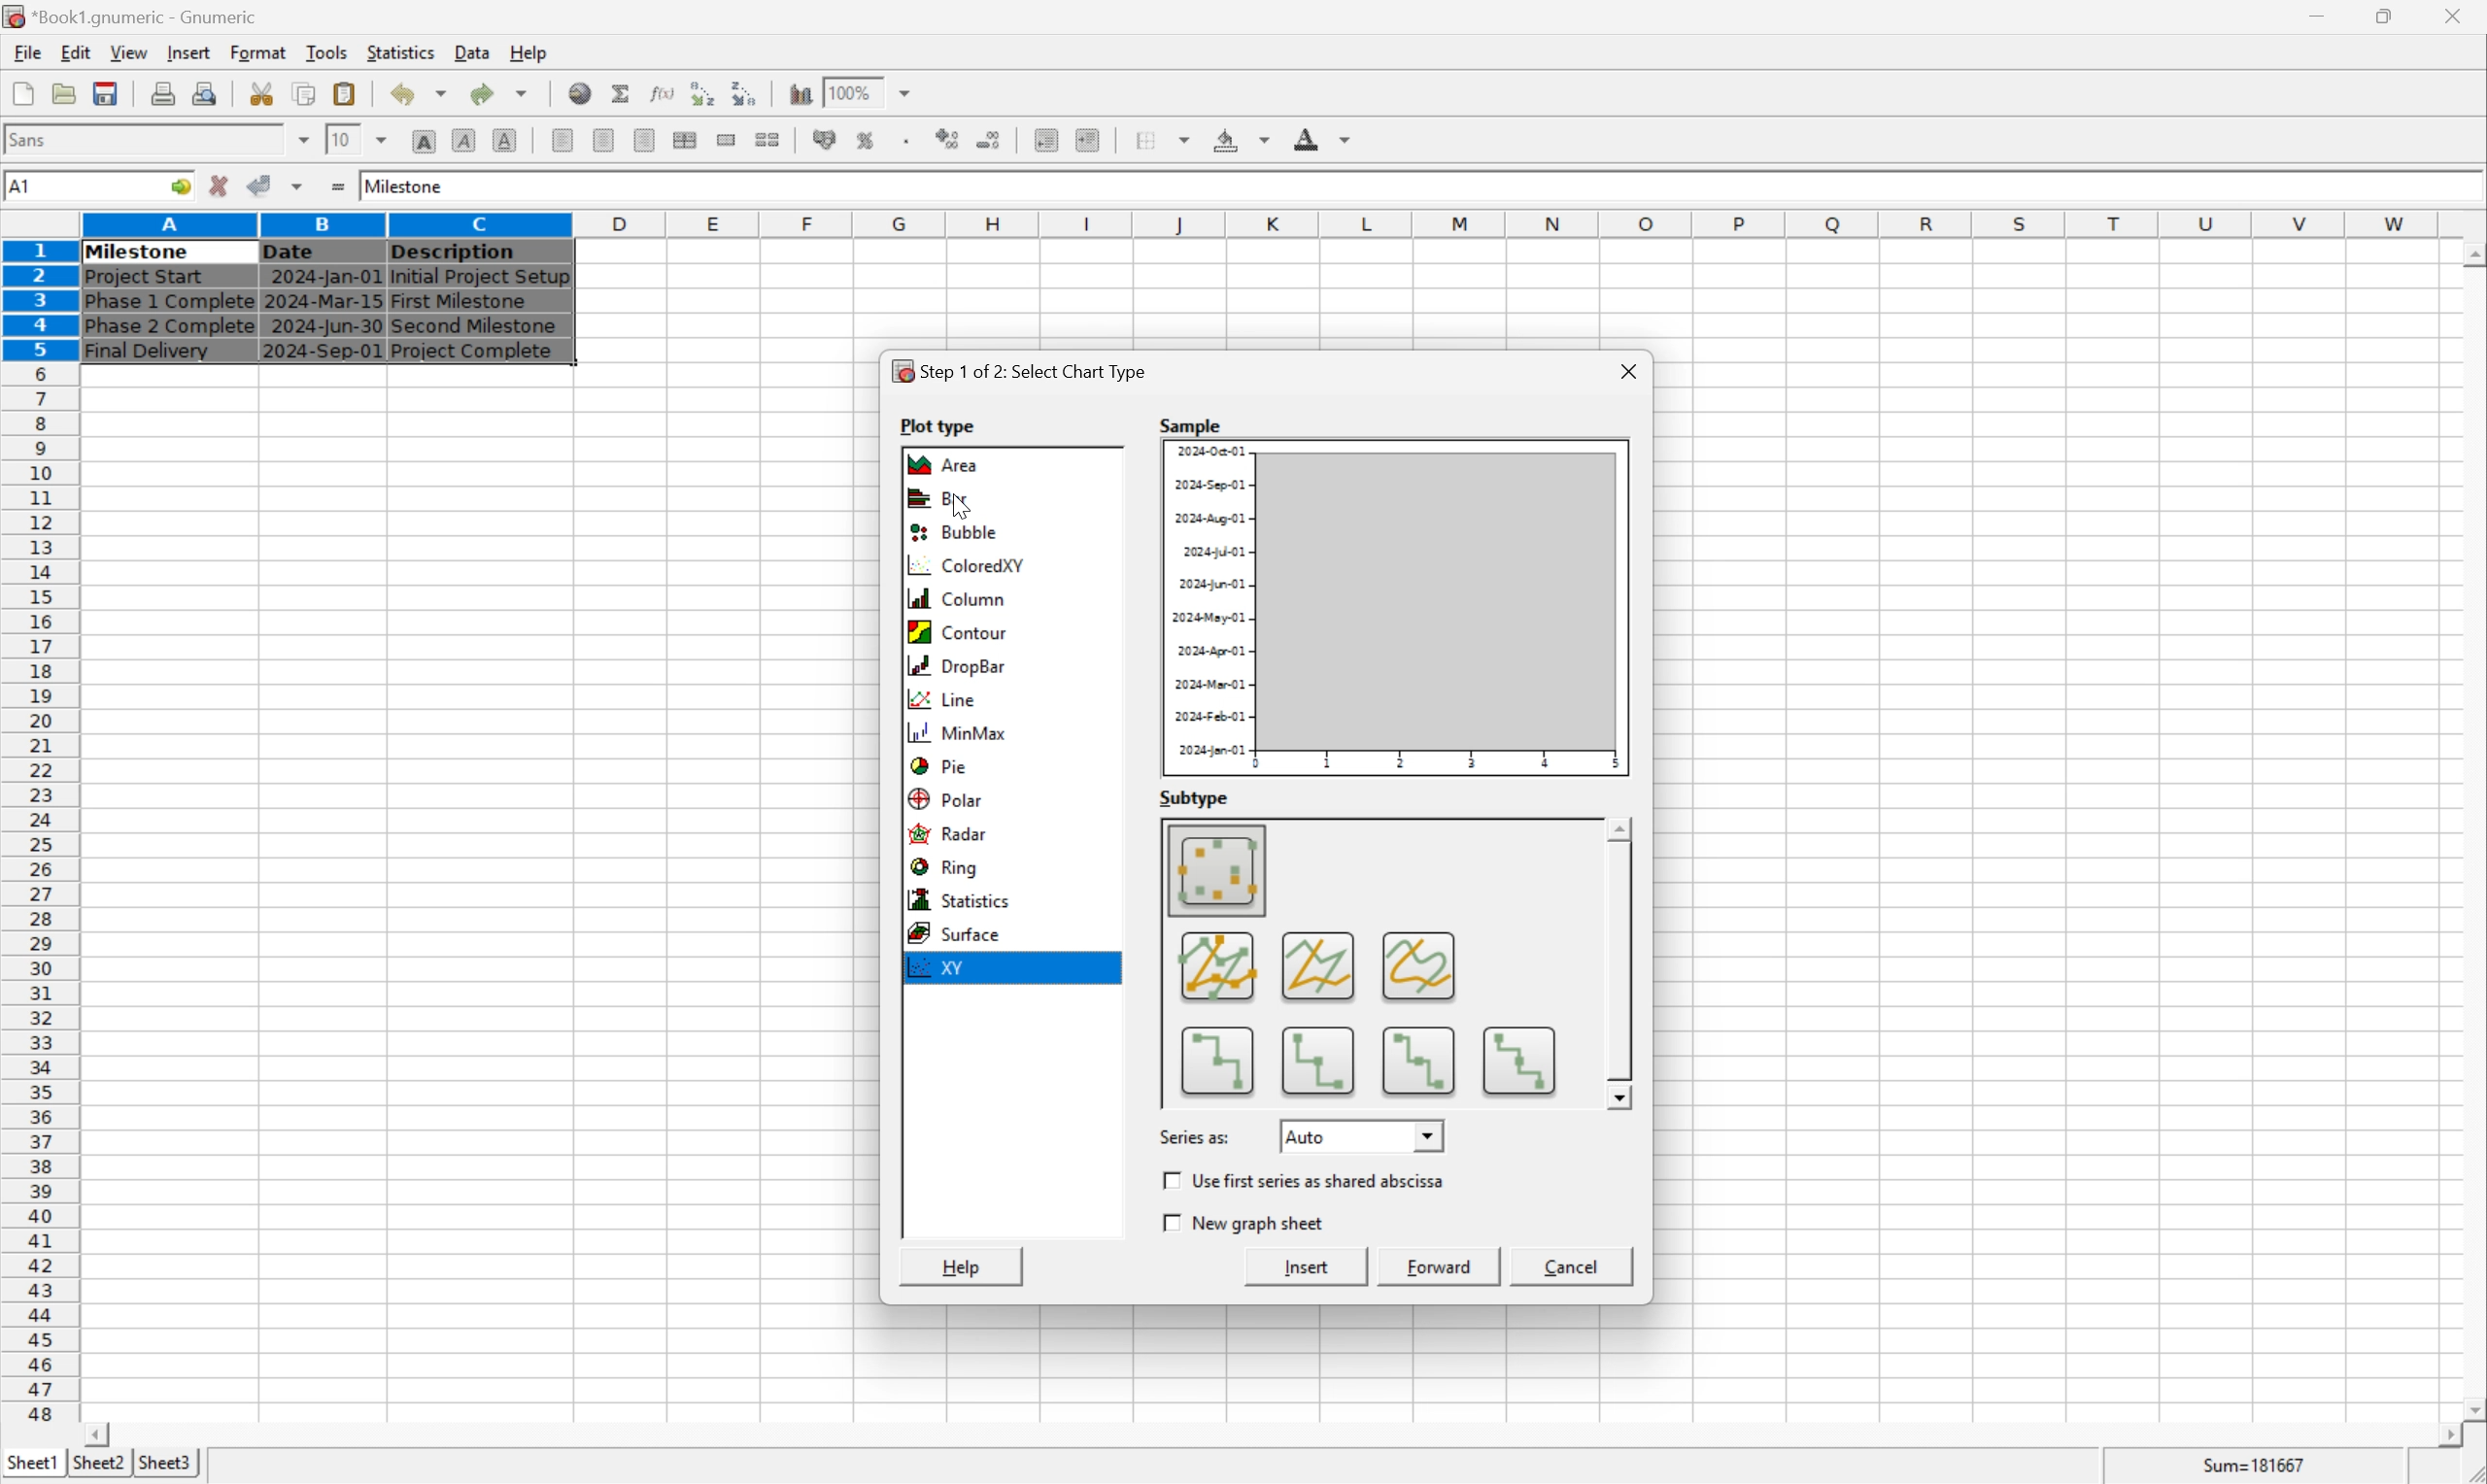 This screenshot has width=2487, height=1484. What do you see at coordinates (1311, 1268) in the screenshot?
I see `insert` at bounding box center [1311, 1268].